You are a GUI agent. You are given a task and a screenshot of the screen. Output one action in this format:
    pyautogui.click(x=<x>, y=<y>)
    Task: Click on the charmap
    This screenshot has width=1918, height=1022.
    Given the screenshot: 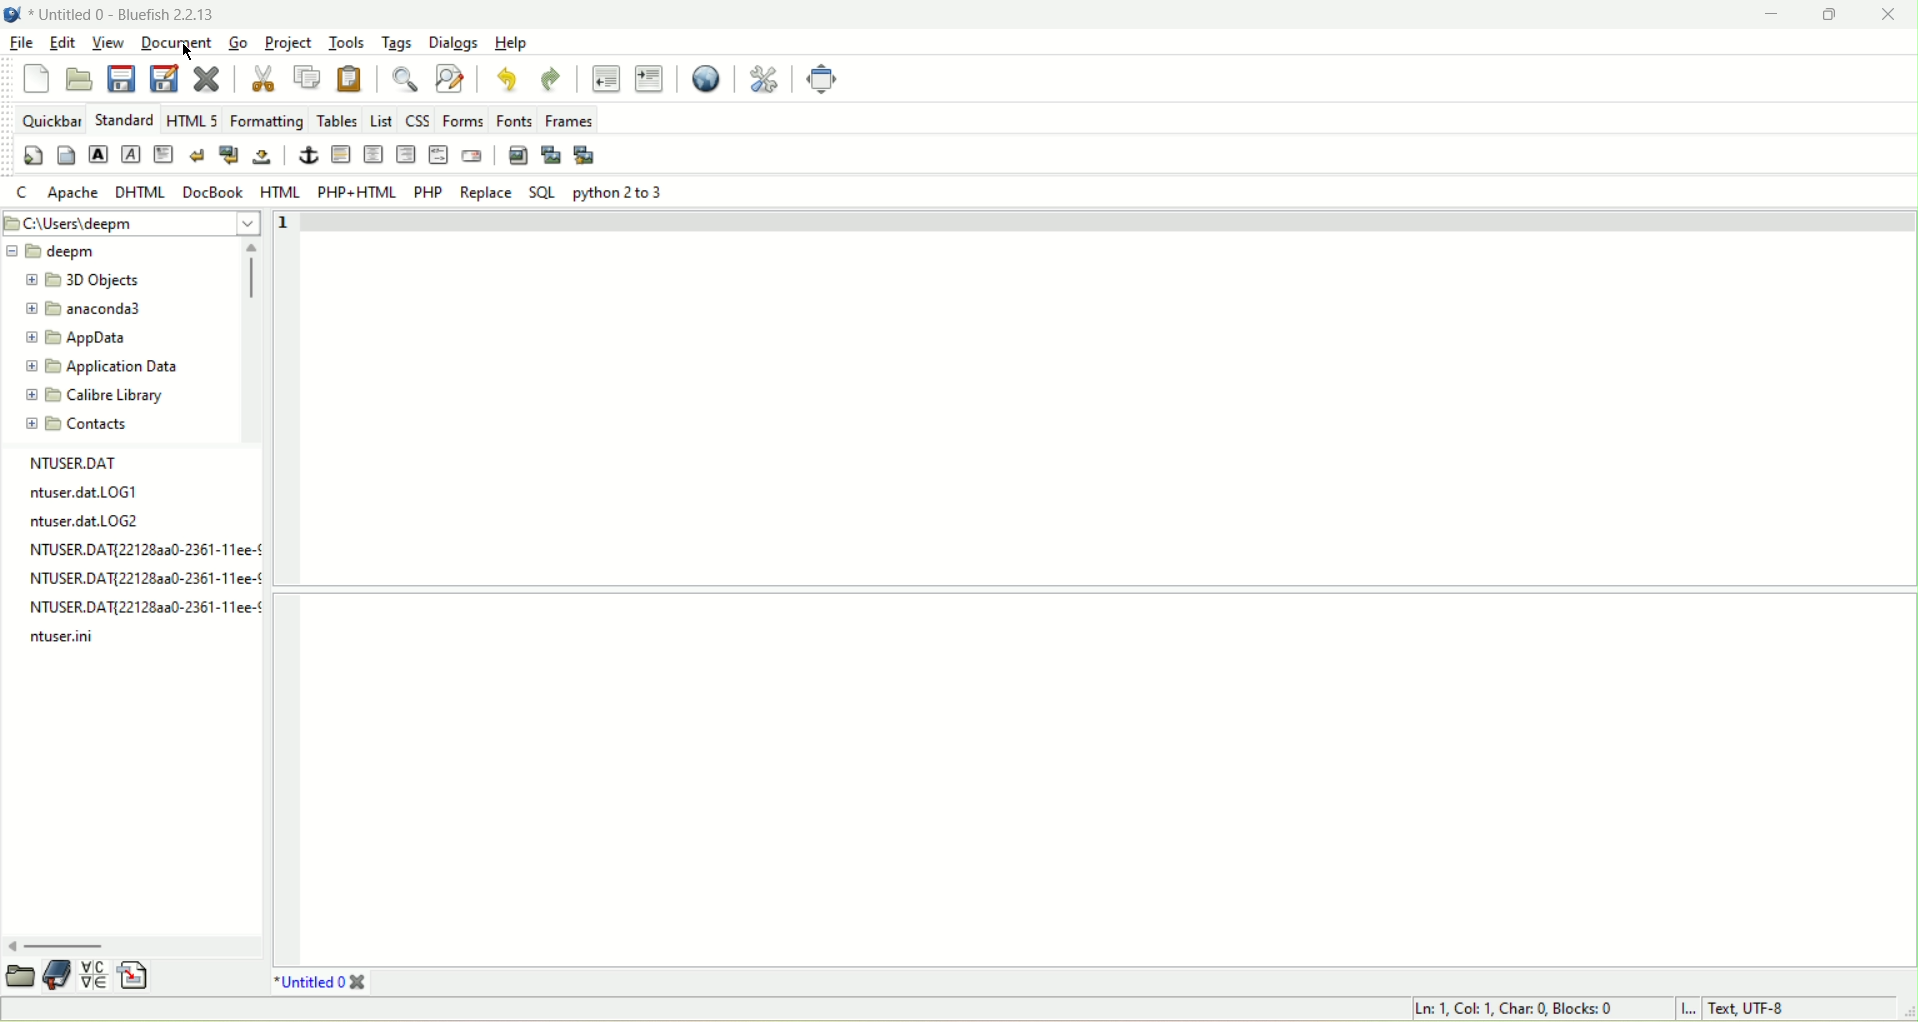 What is the action you would take?
    pyautogui.click(x=98, y=977)
    